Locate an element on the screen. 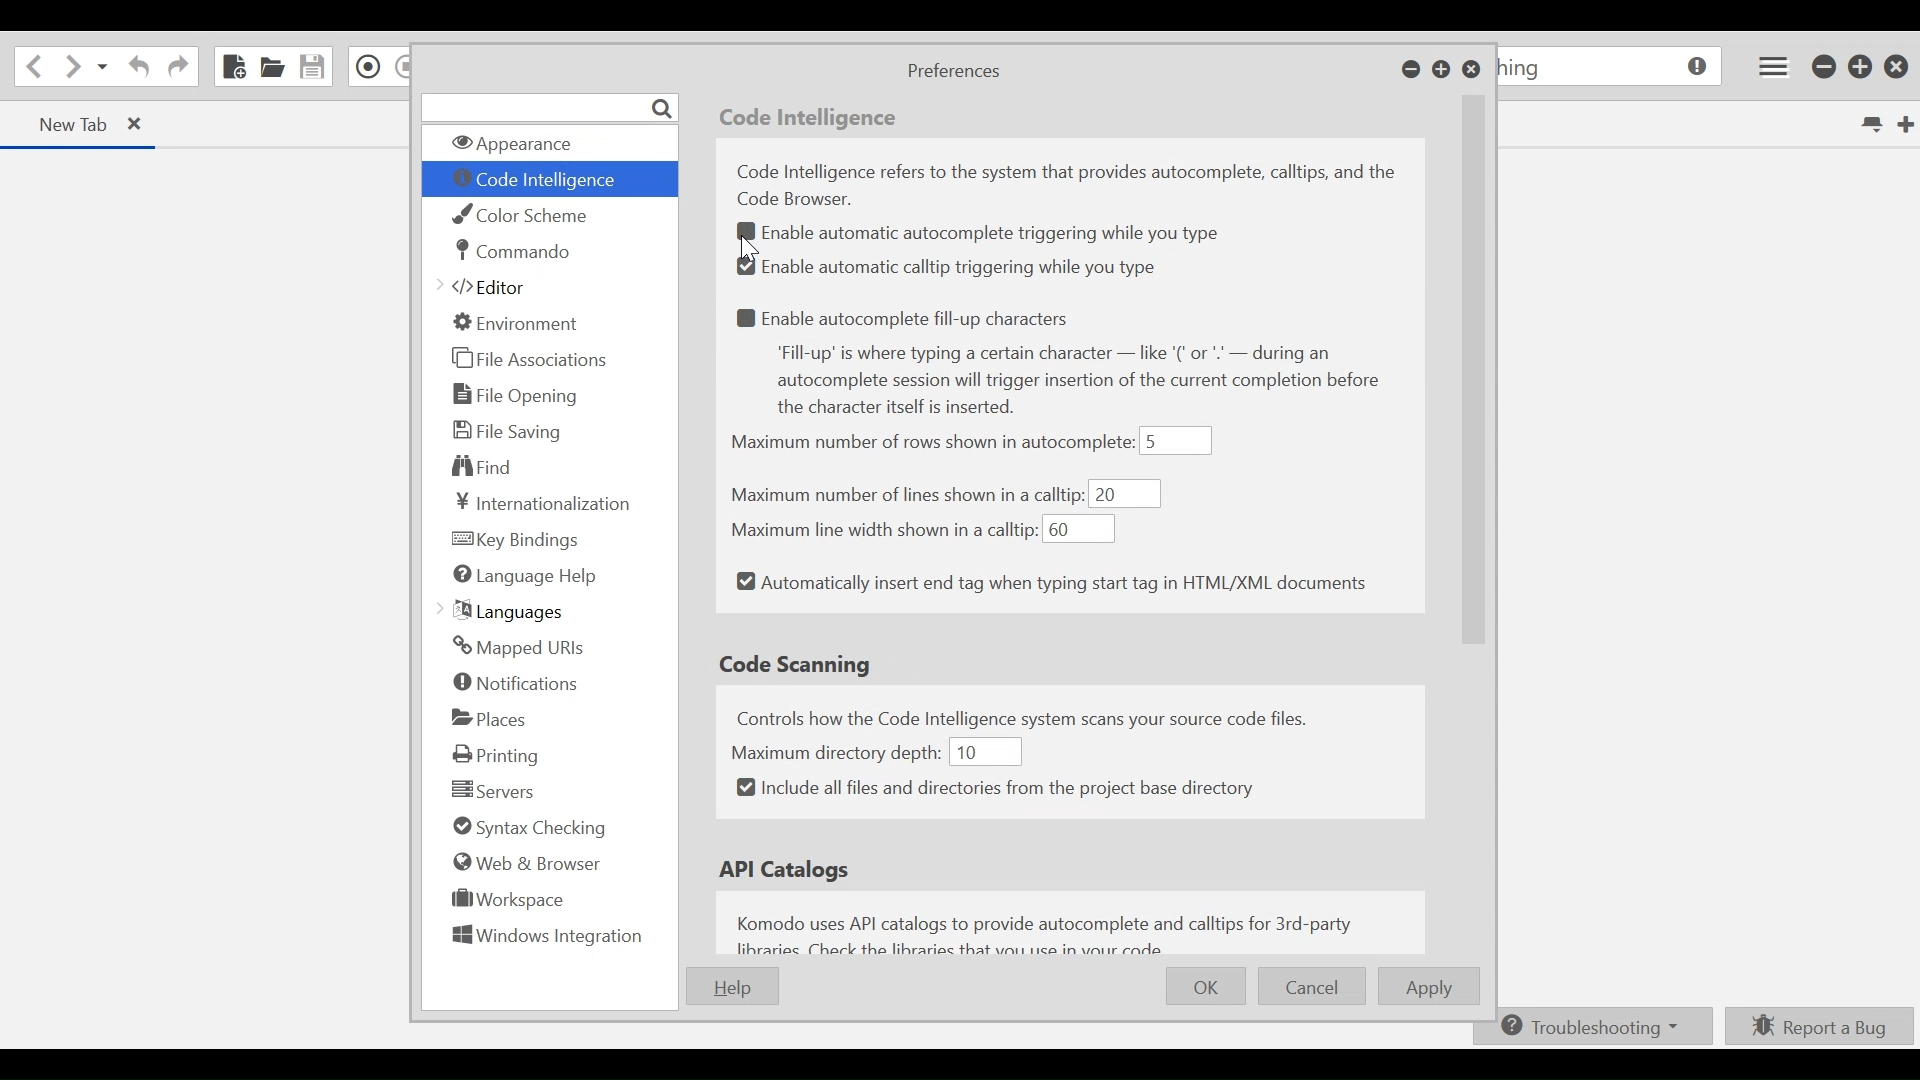 Image resolution: width=1920 pixels, height=1080 pixels. API Catalogs is located at coordinates (790, 870).